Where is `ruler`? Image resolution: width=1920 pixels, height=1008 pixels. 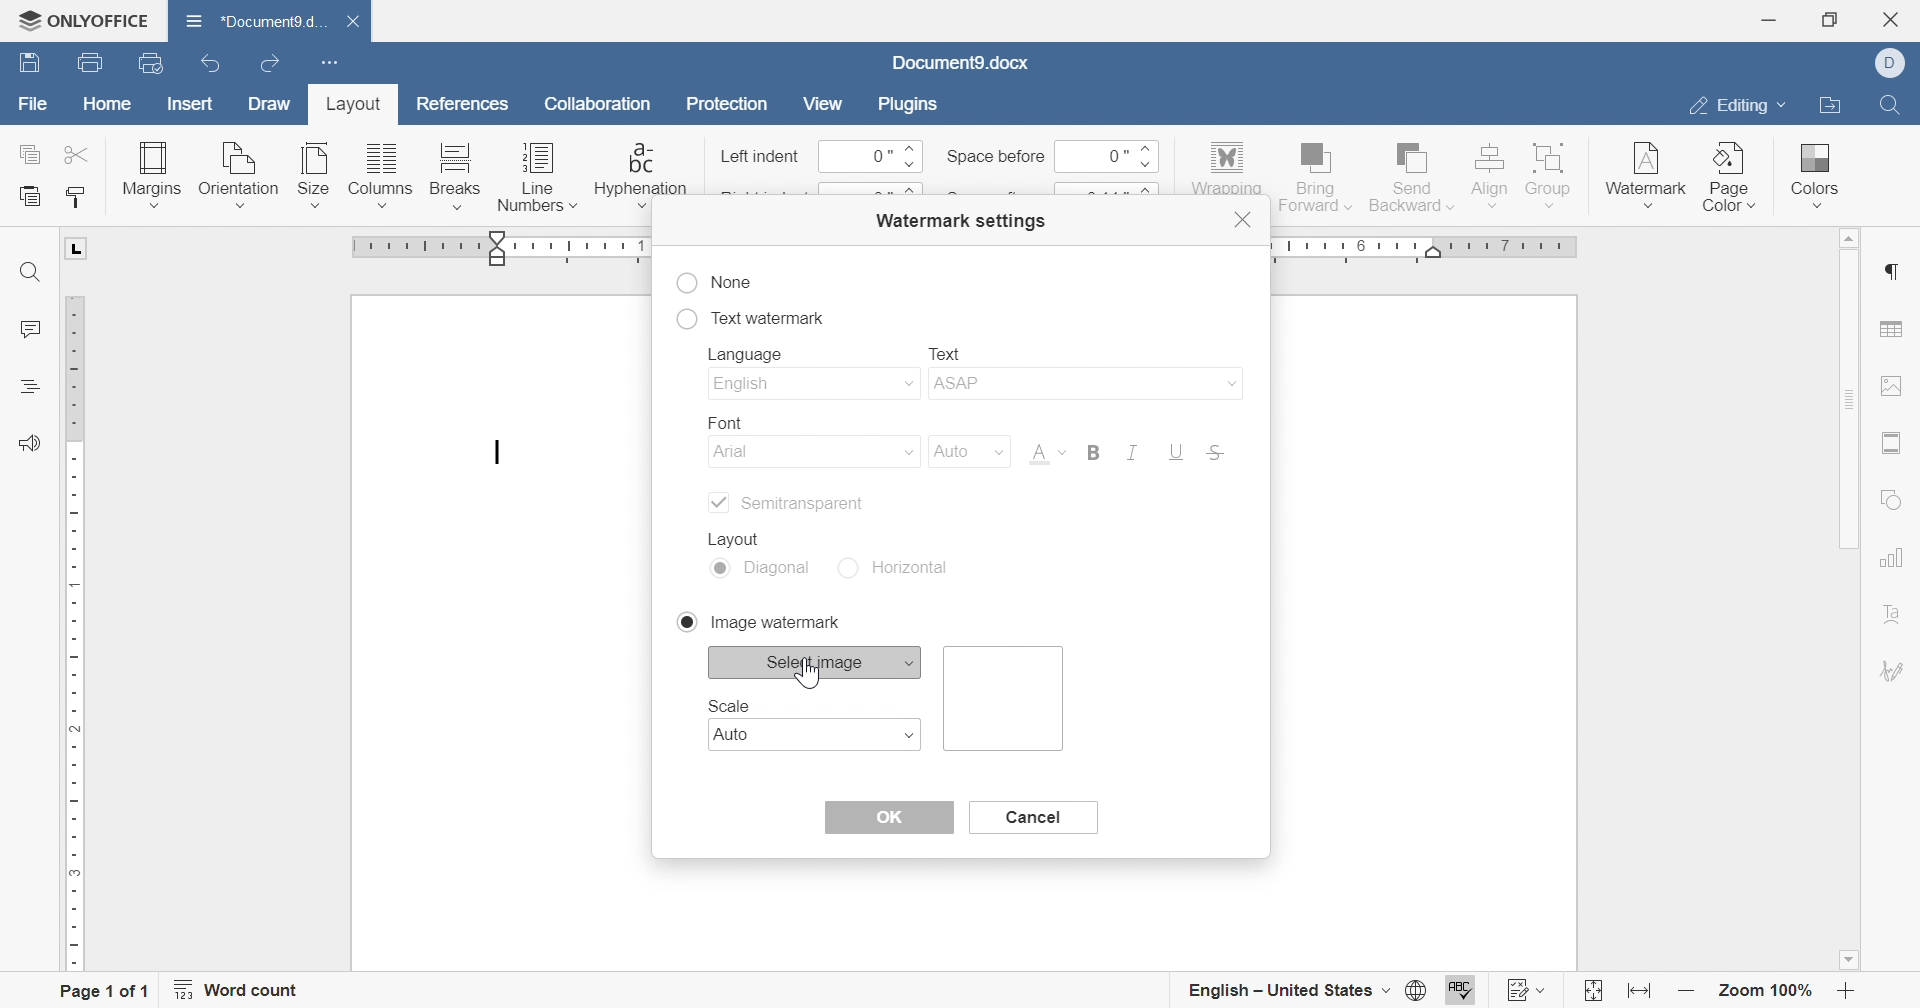 ruler is located at coordinates (75, 633).